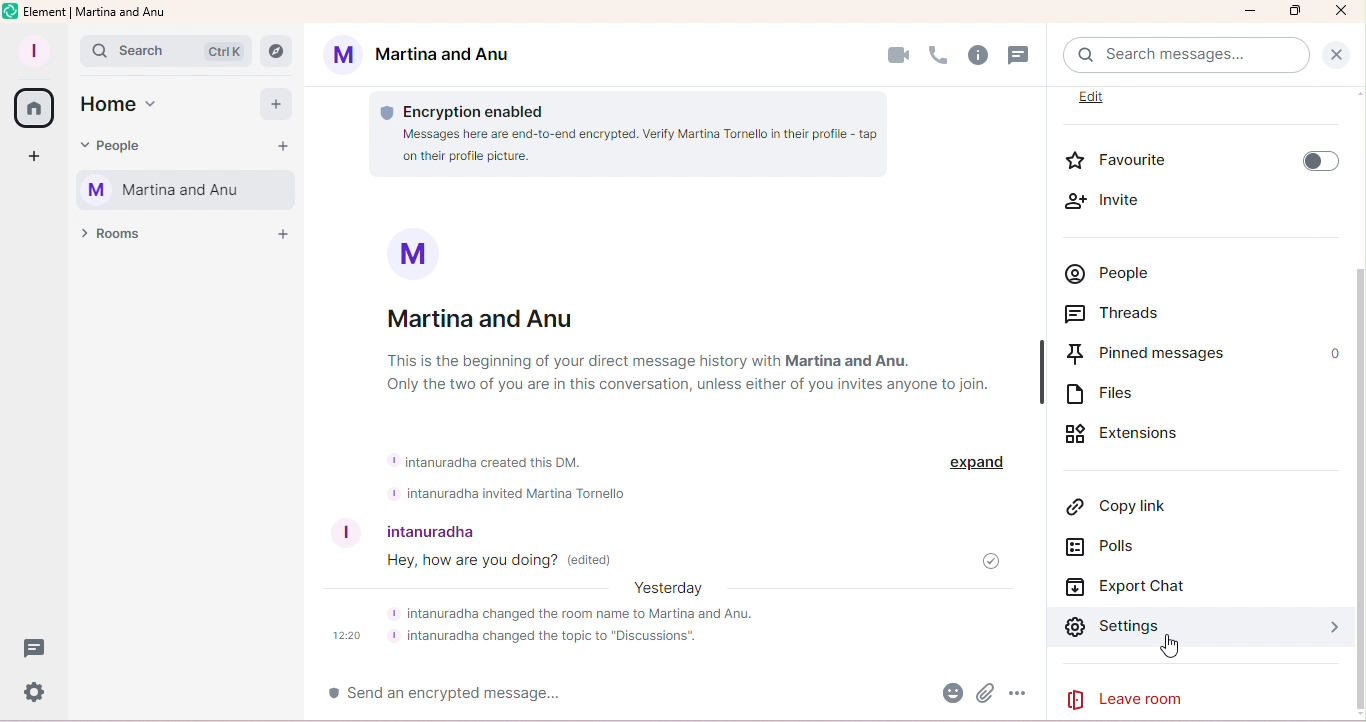 This screenshot has width=1366, height=722. What do you see at coordinates (485, 317) in the screenshot?
I see `Martina and Anu` at bounding box center [485, 317].